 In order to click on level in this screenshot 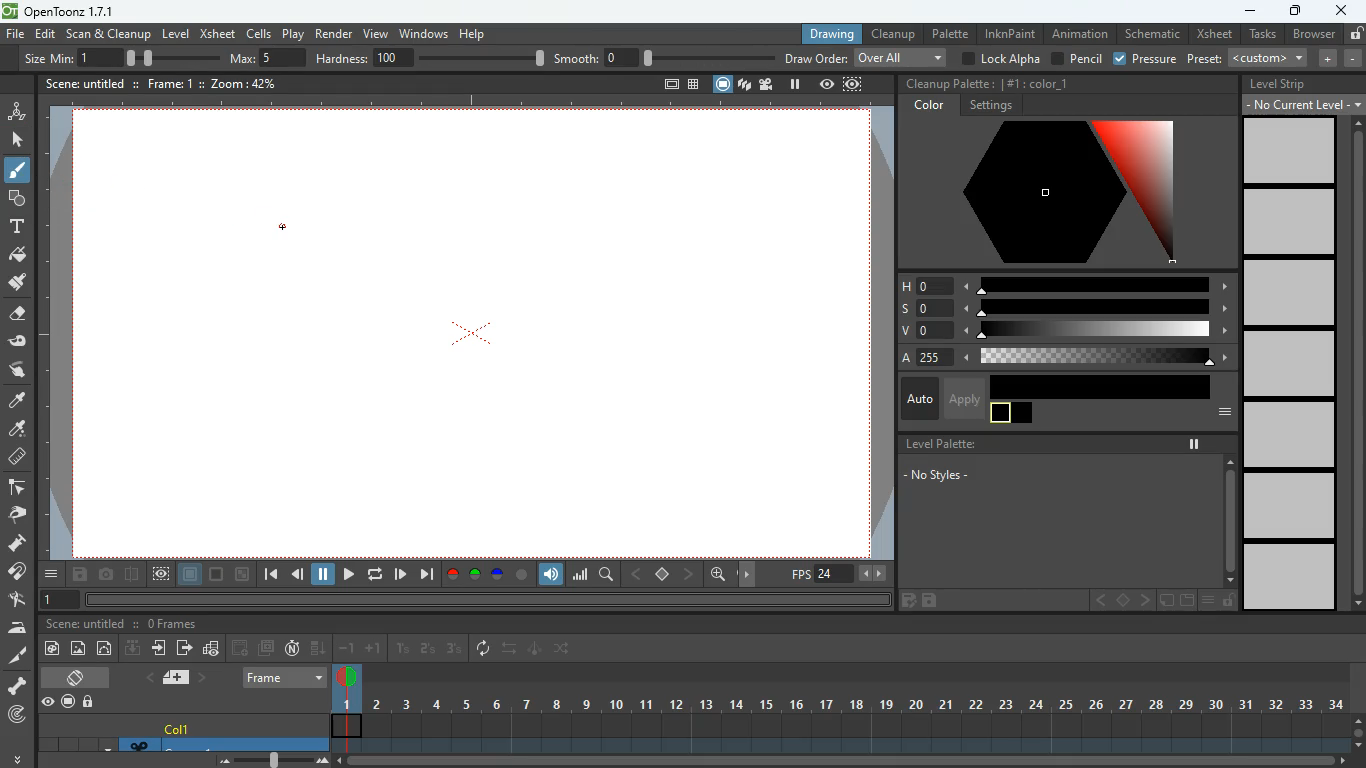, I will do `click(1286, 292)`.